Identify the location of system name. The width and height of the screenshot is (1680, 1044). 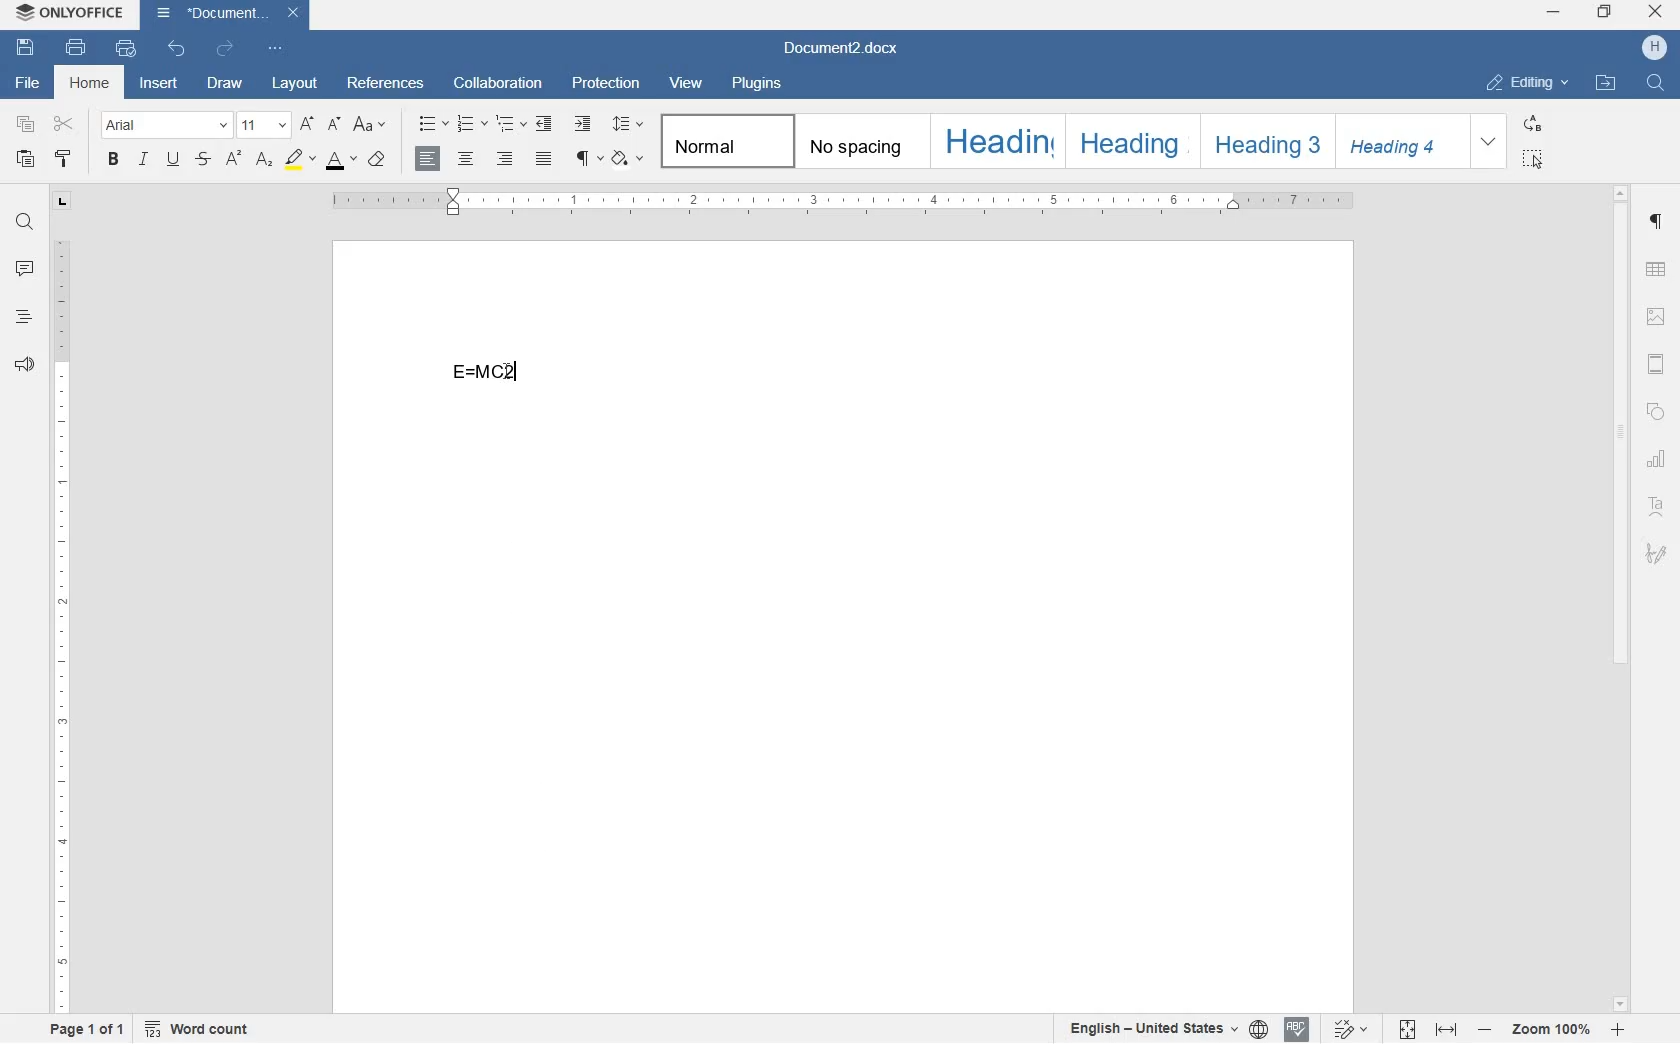
(67, 12).